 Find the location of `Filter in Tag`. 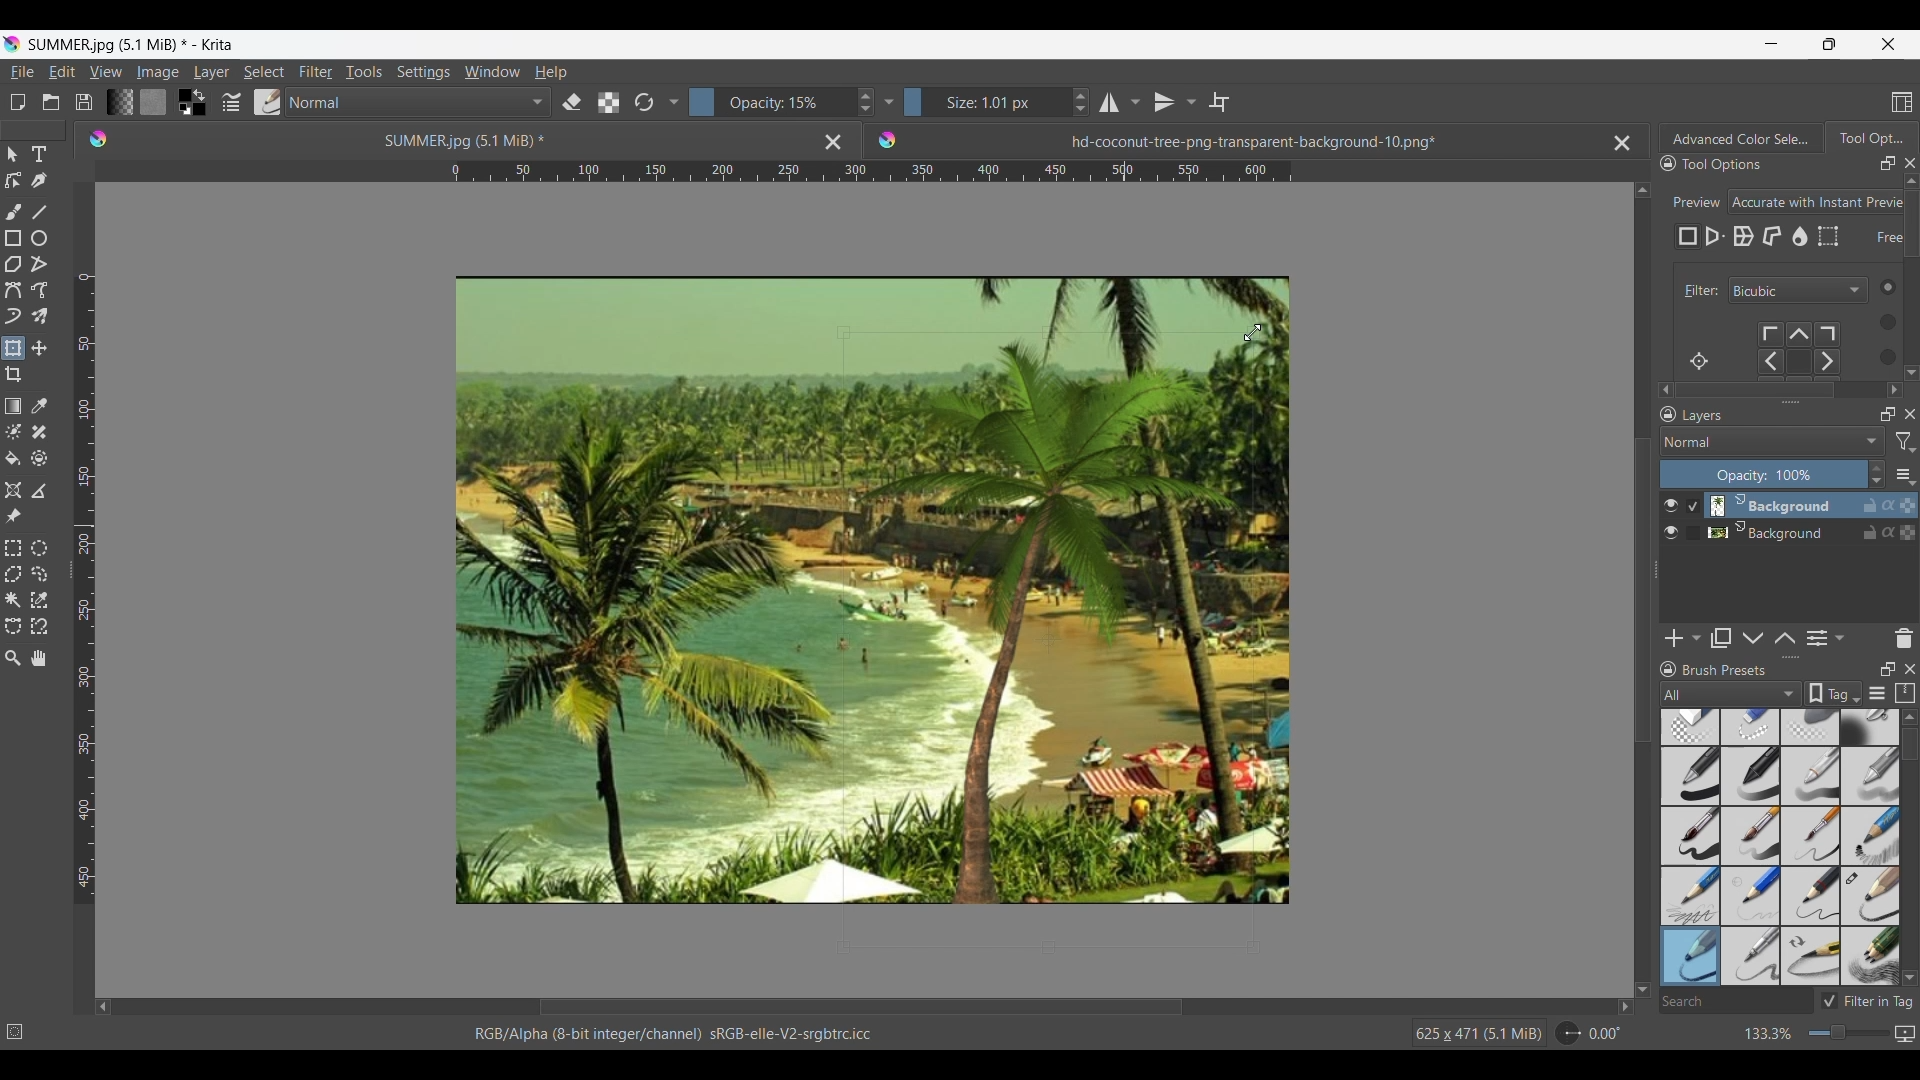

Filter in Tag is located at coordinates (1870, 1001).